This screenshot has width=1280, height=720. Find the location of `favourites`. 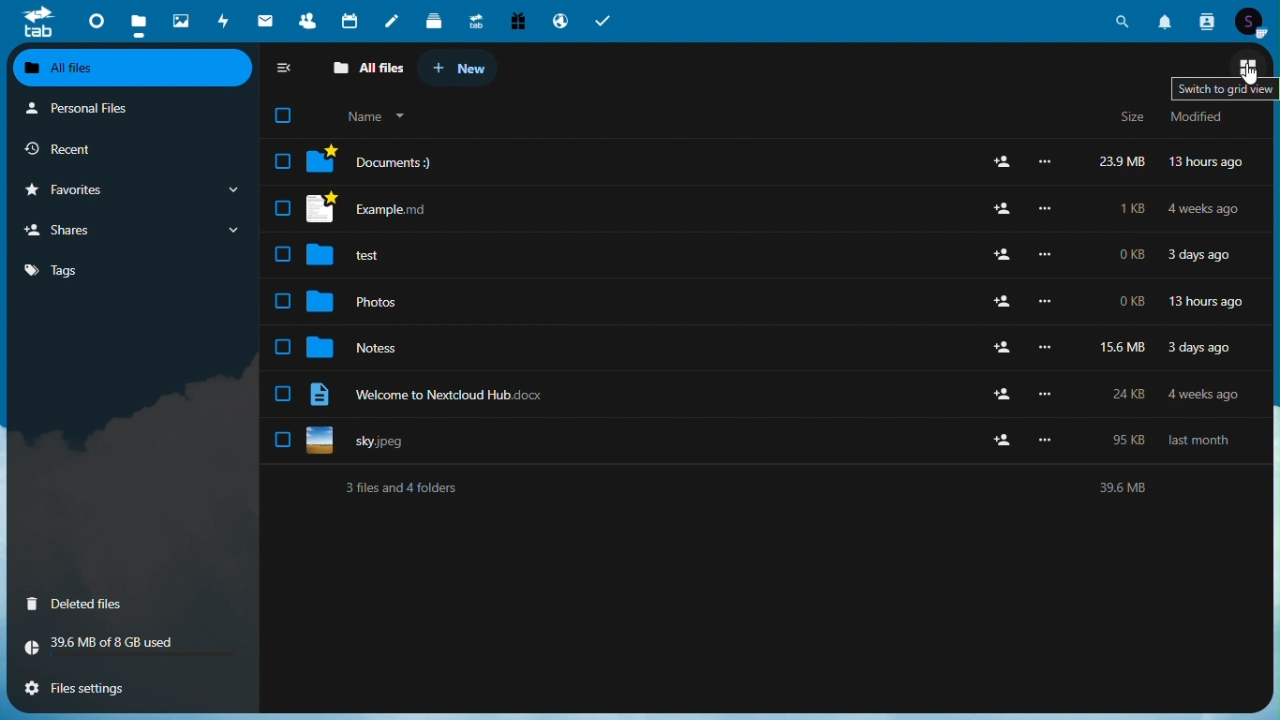

favourites is located at coordinates (130, 190).